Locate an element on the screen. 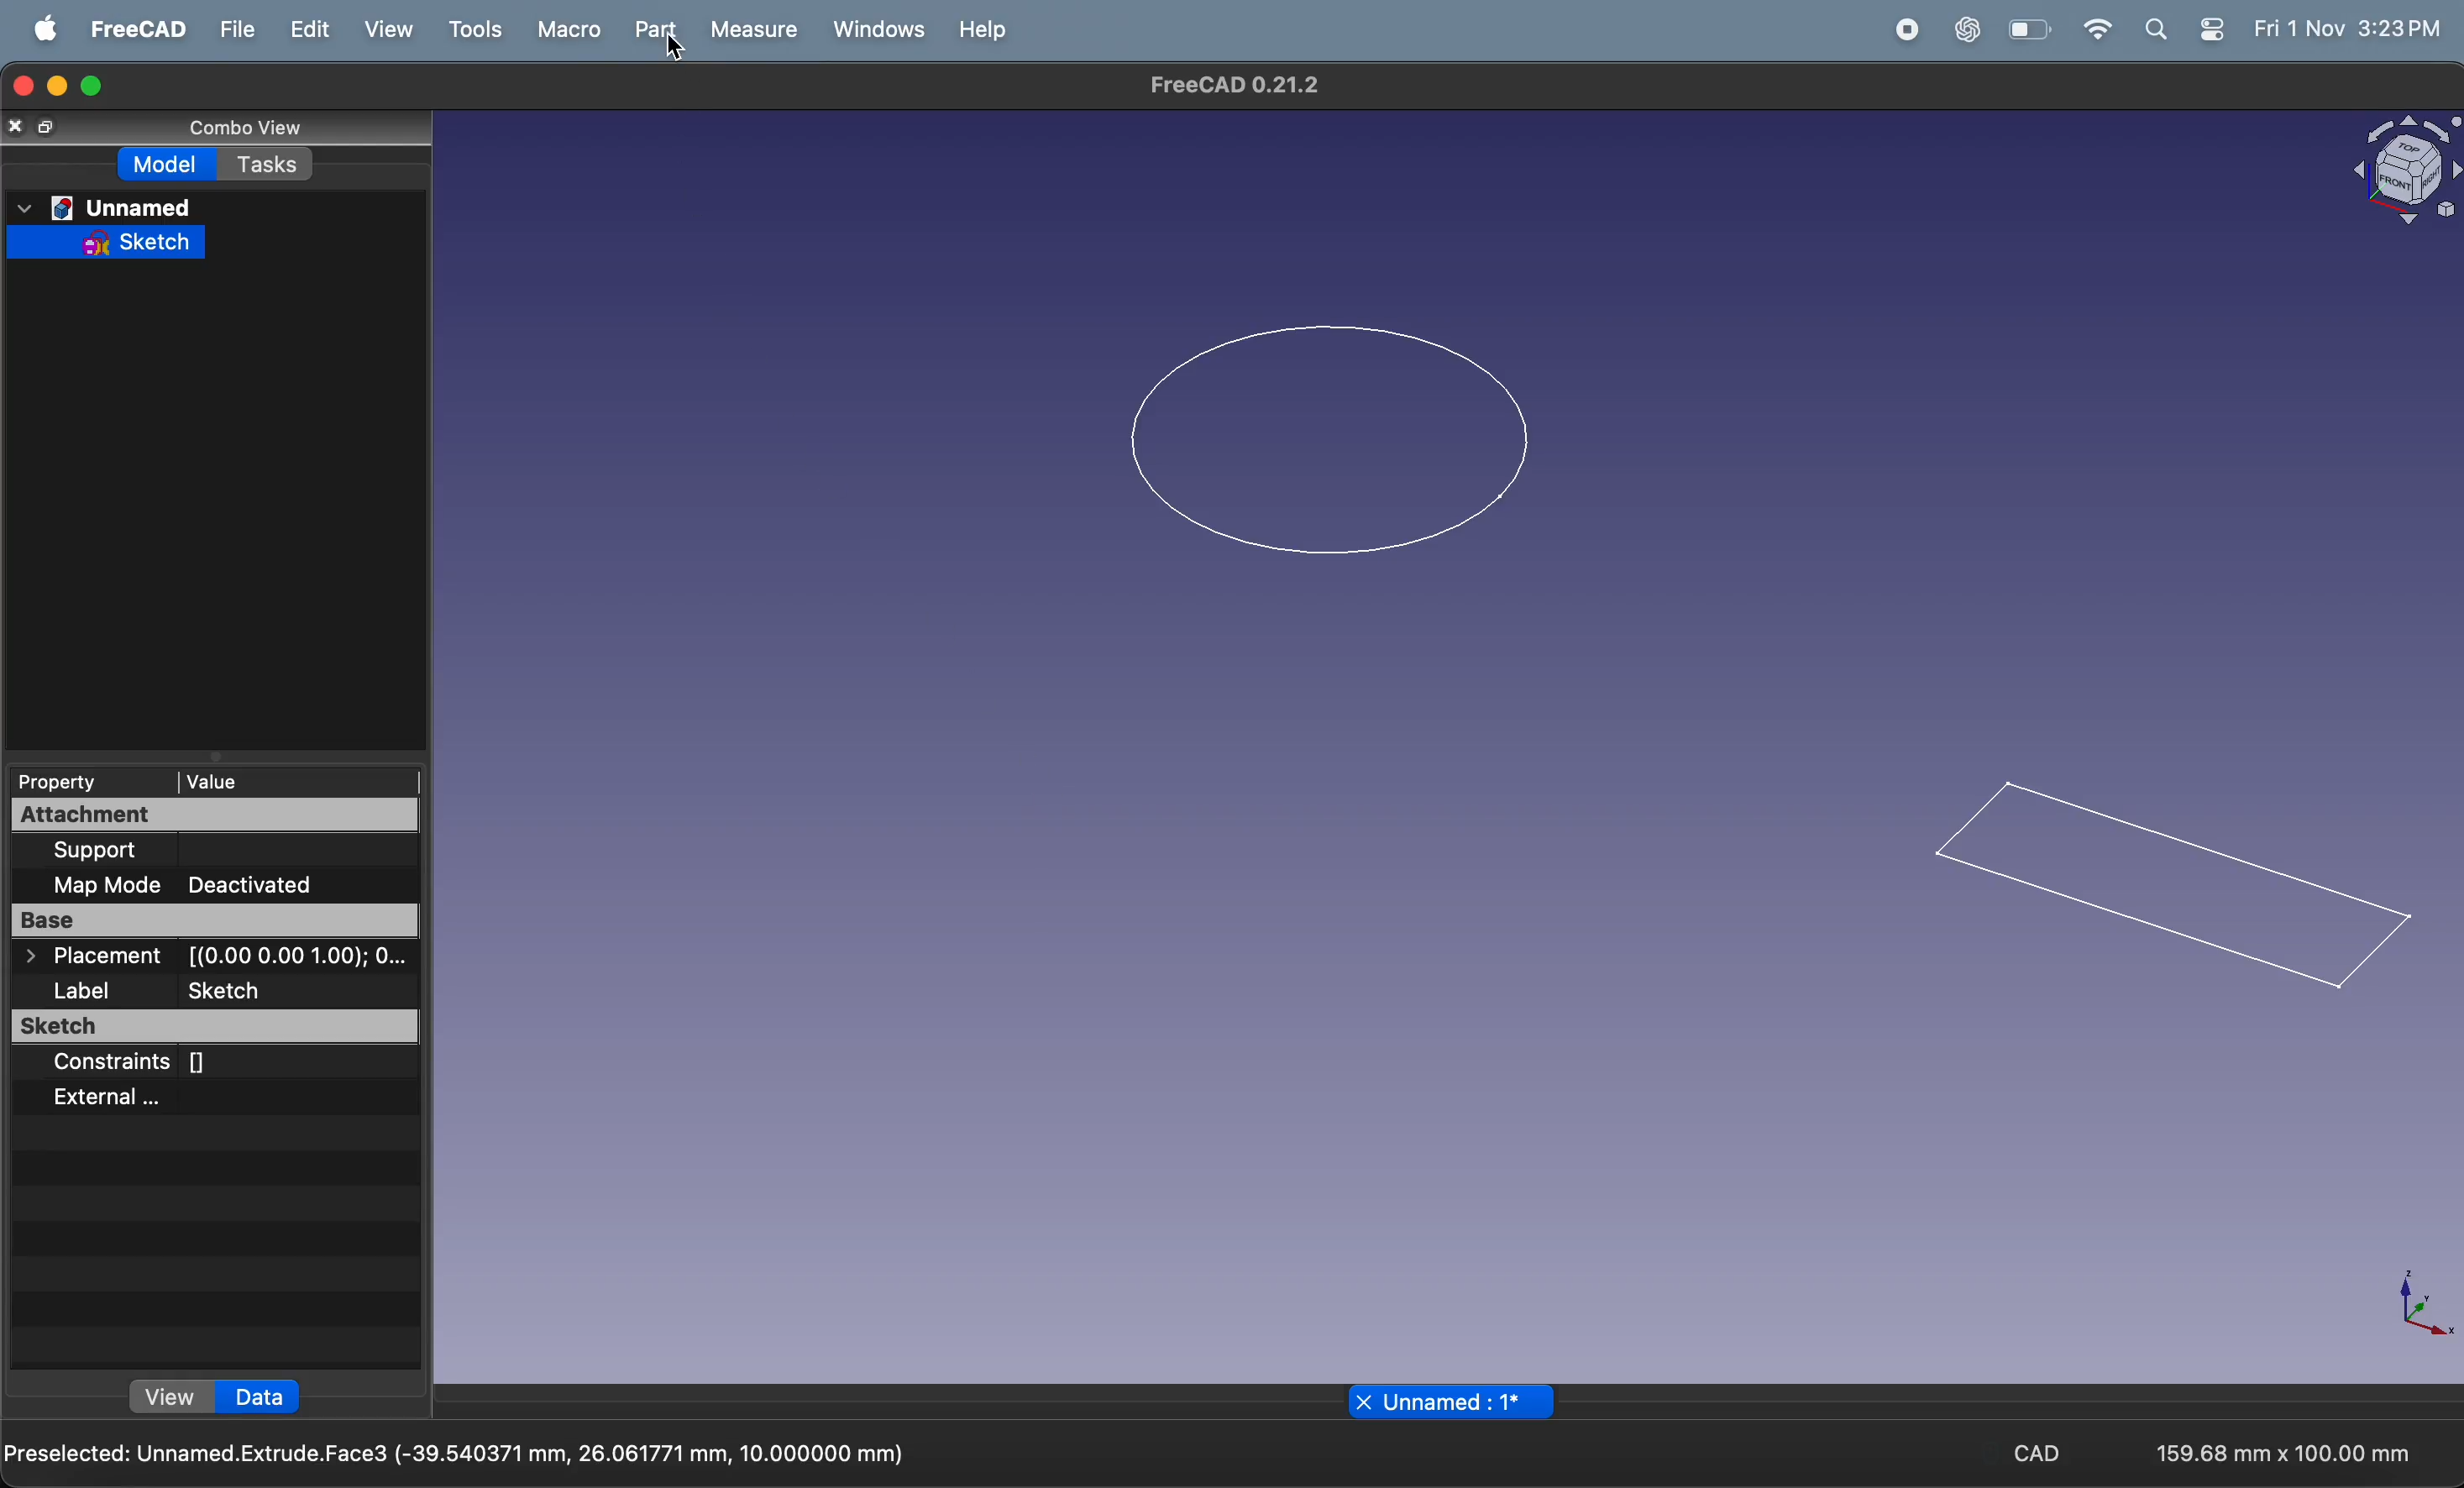  view is located at coordinates (168, 1397).